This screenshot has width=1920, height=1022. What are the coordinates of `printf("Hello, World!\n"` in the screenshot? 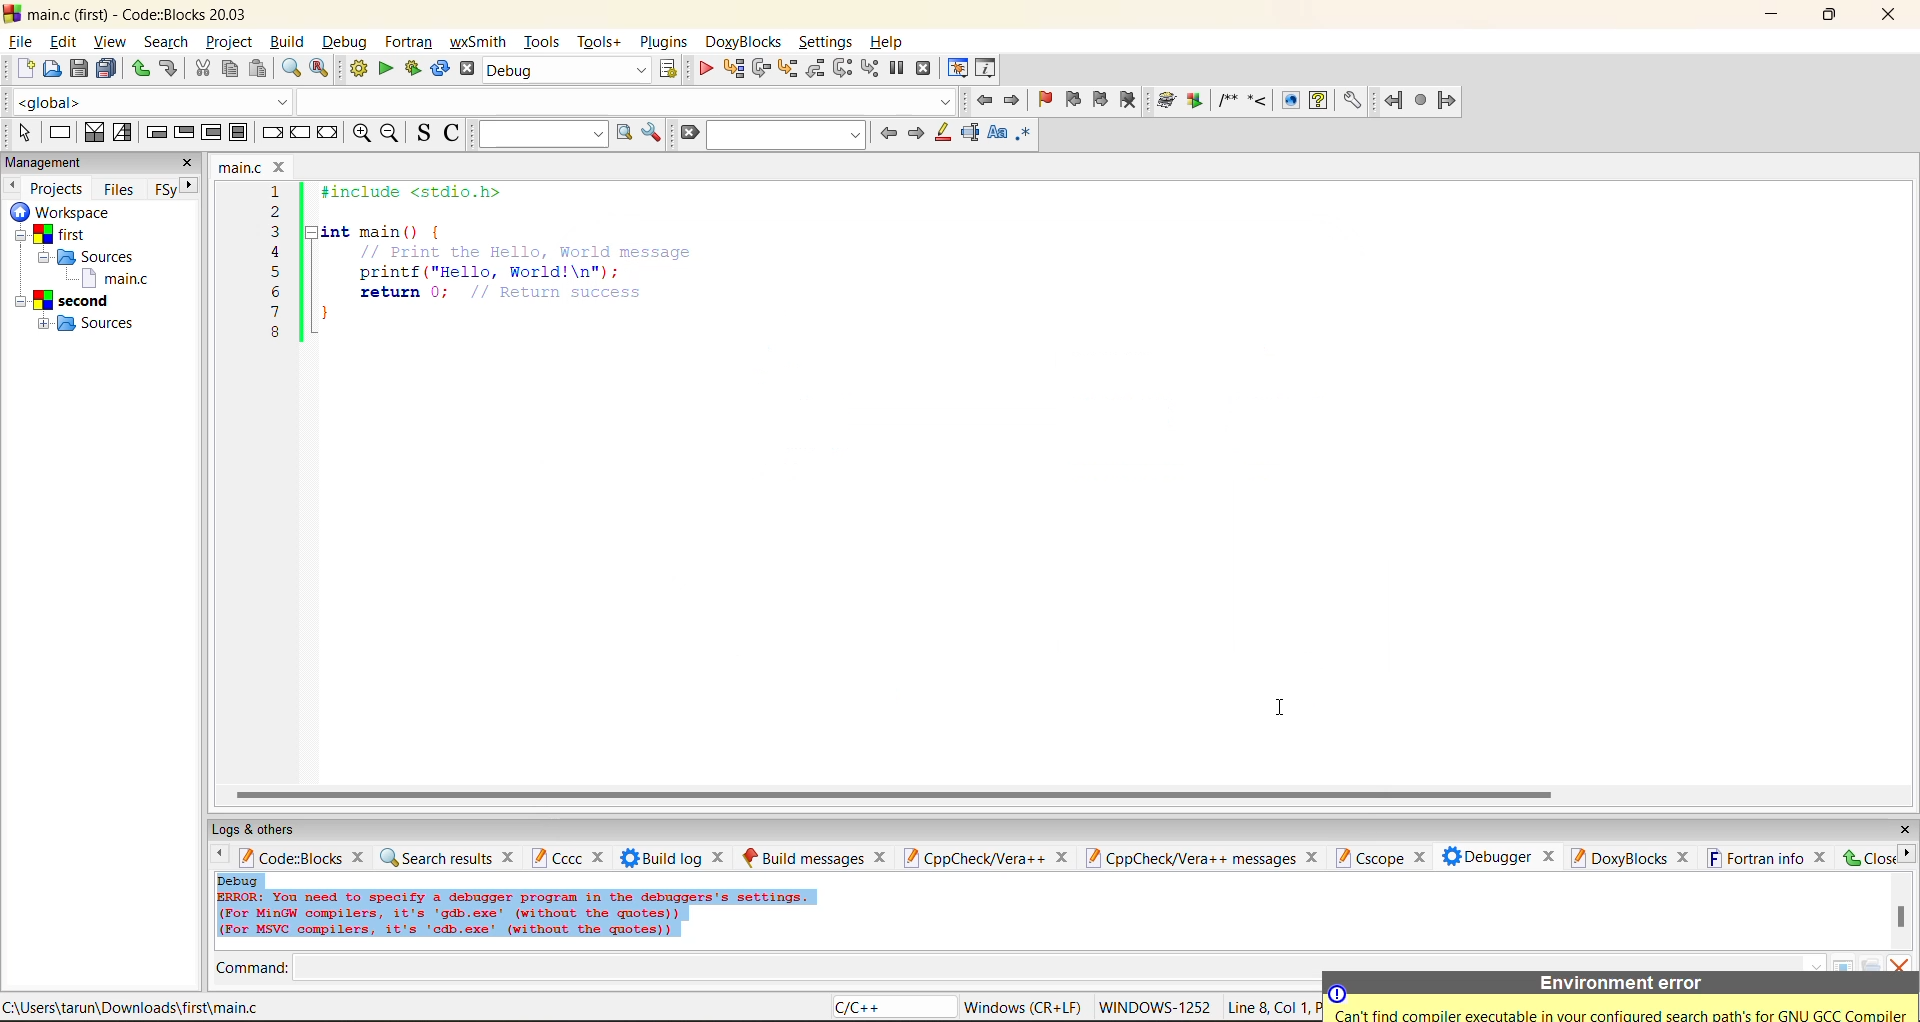 It's located at (493, 271).